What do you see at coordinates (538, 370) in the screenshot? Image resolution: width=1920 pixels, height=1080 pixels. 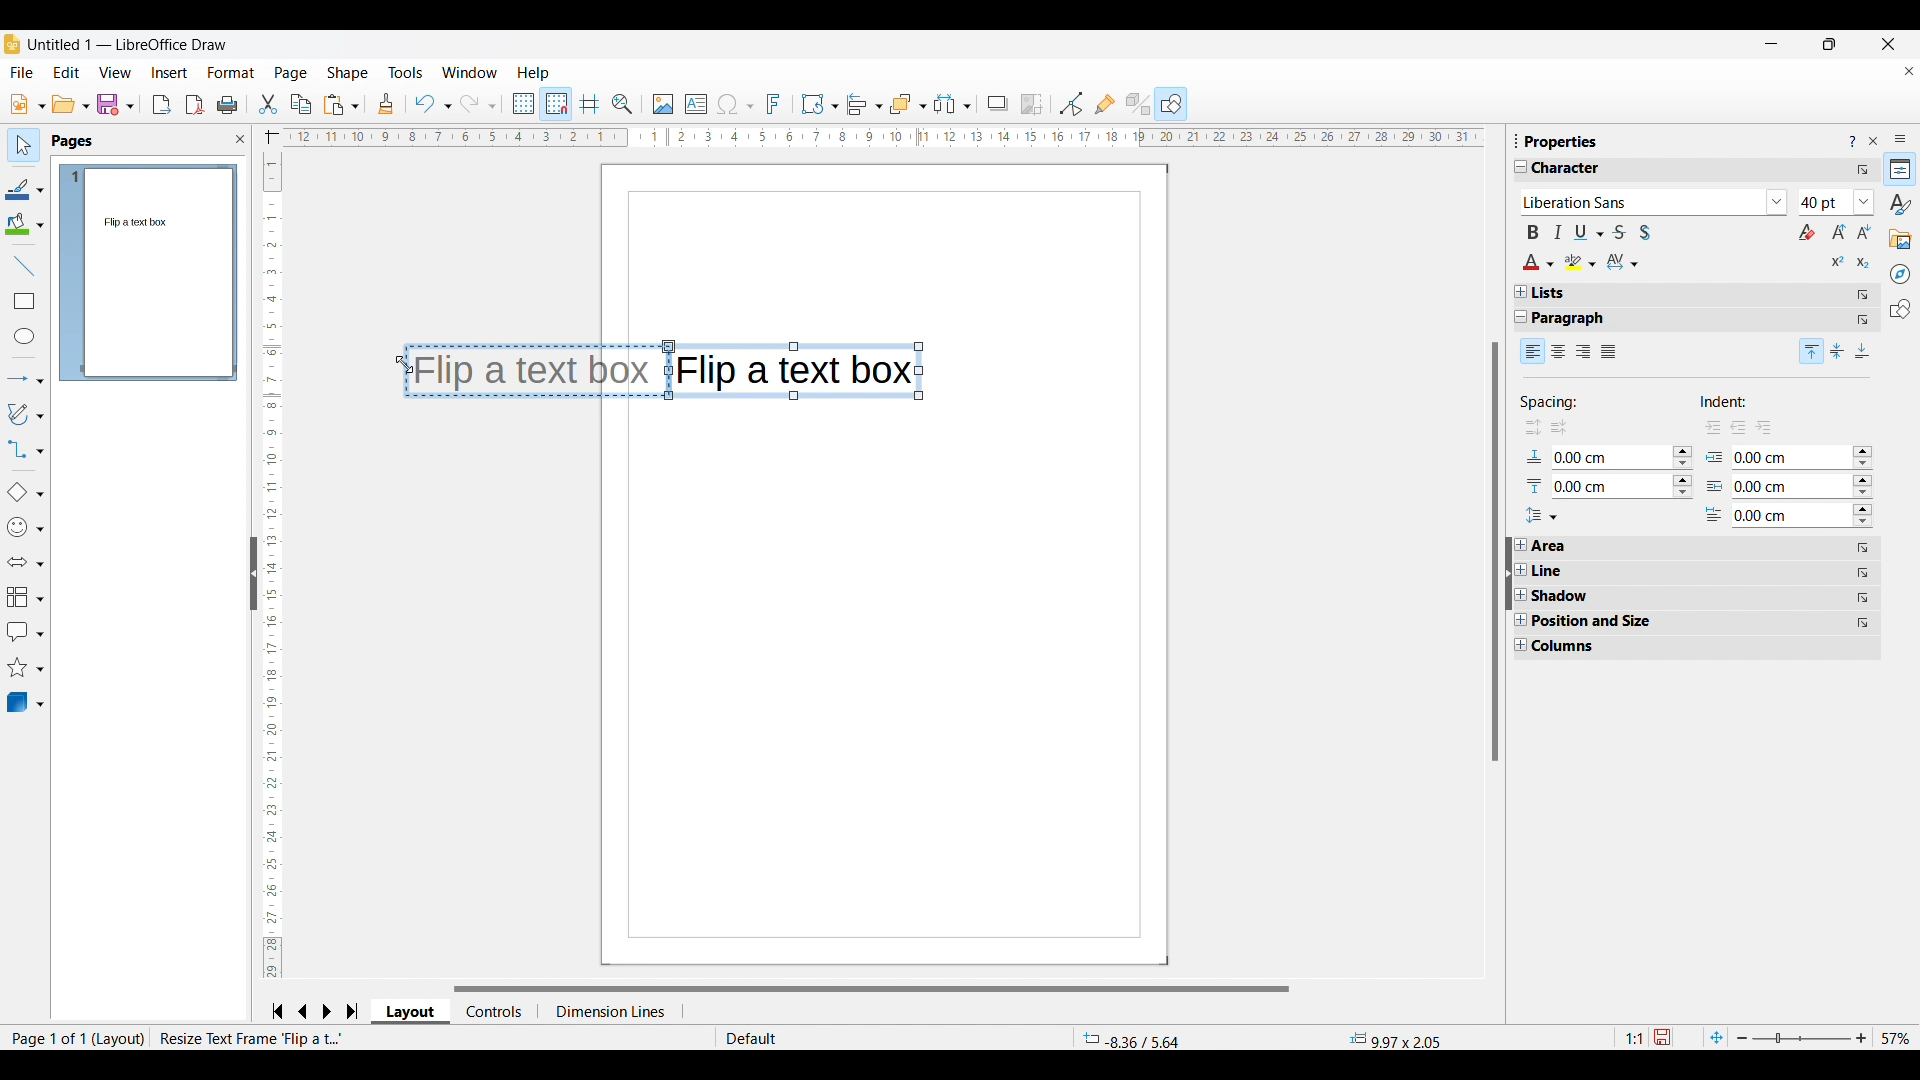 I see `Flip a text box` at bounding box center [538, 370].